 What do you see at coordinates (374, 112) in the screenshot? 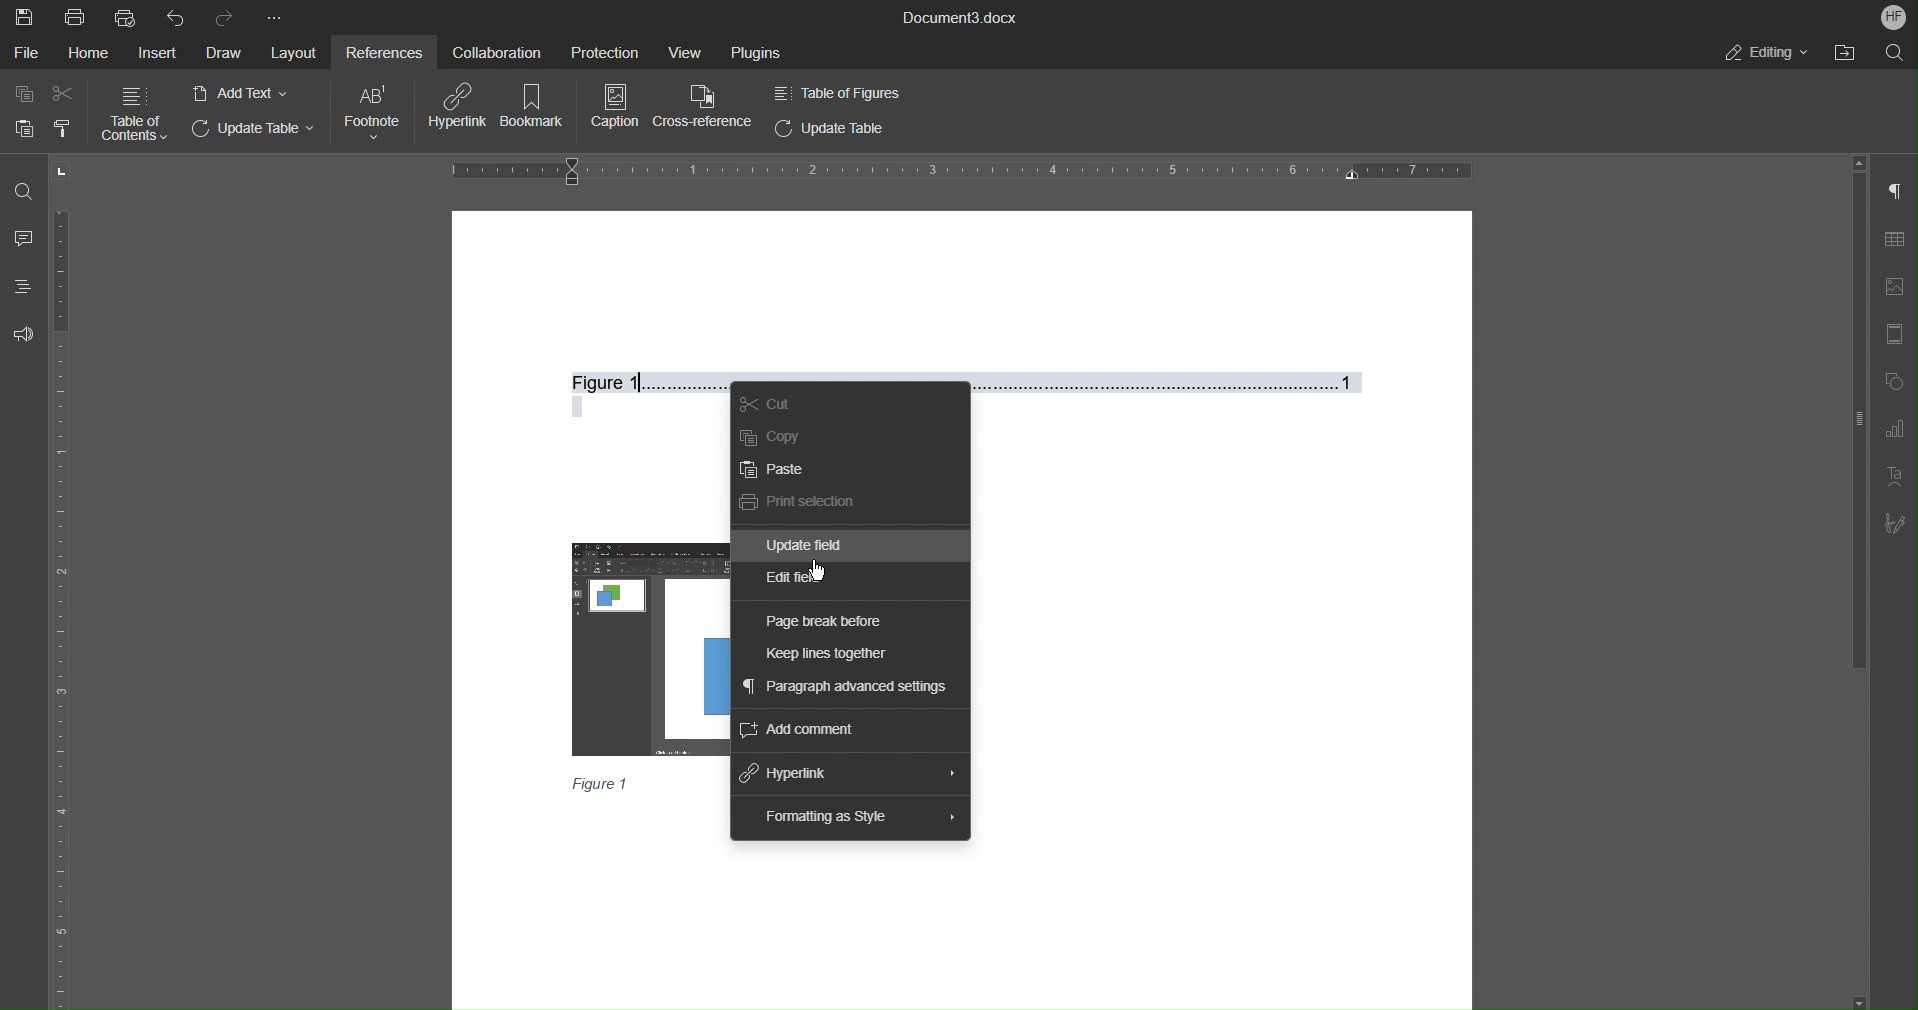
I see `Footnote` at bounding box center [374, 112].